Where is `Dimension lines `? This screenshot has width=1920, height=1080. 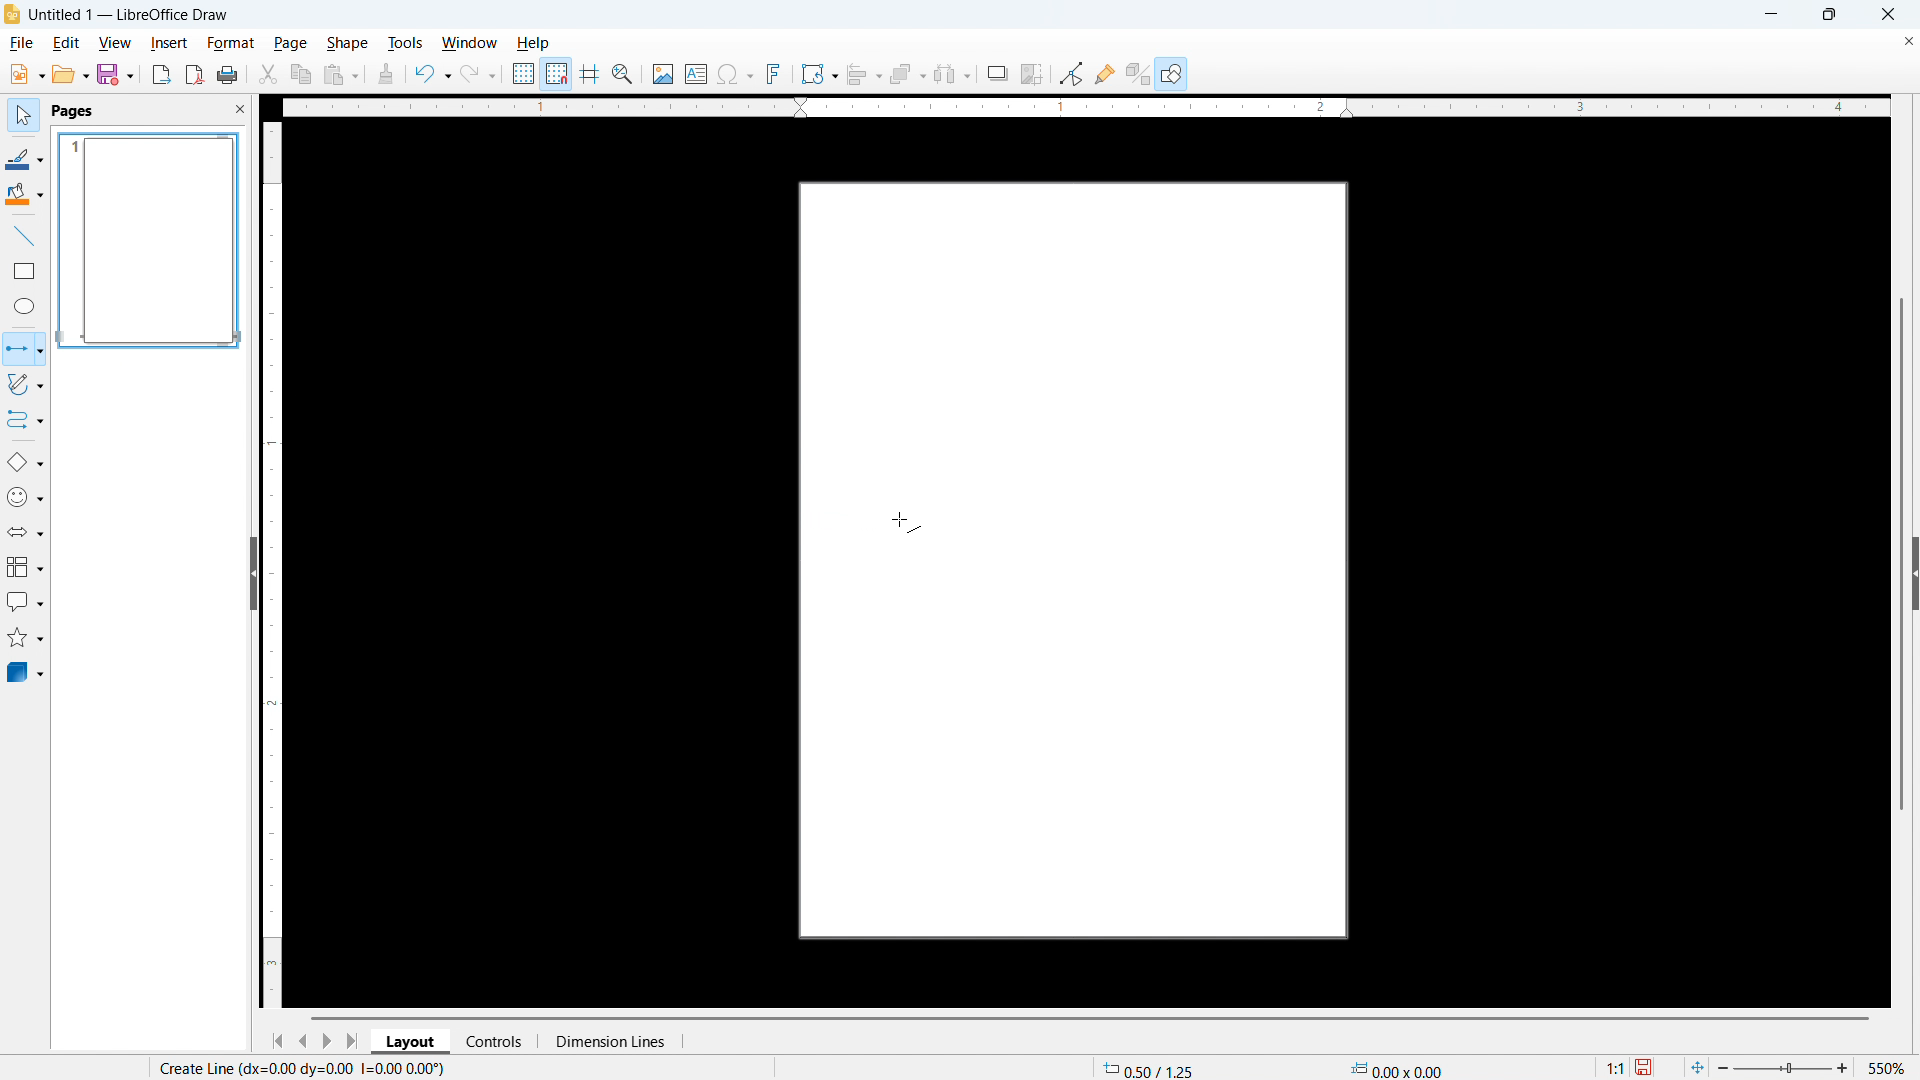
Dimension lines  is located at coordinates (609, 1042).